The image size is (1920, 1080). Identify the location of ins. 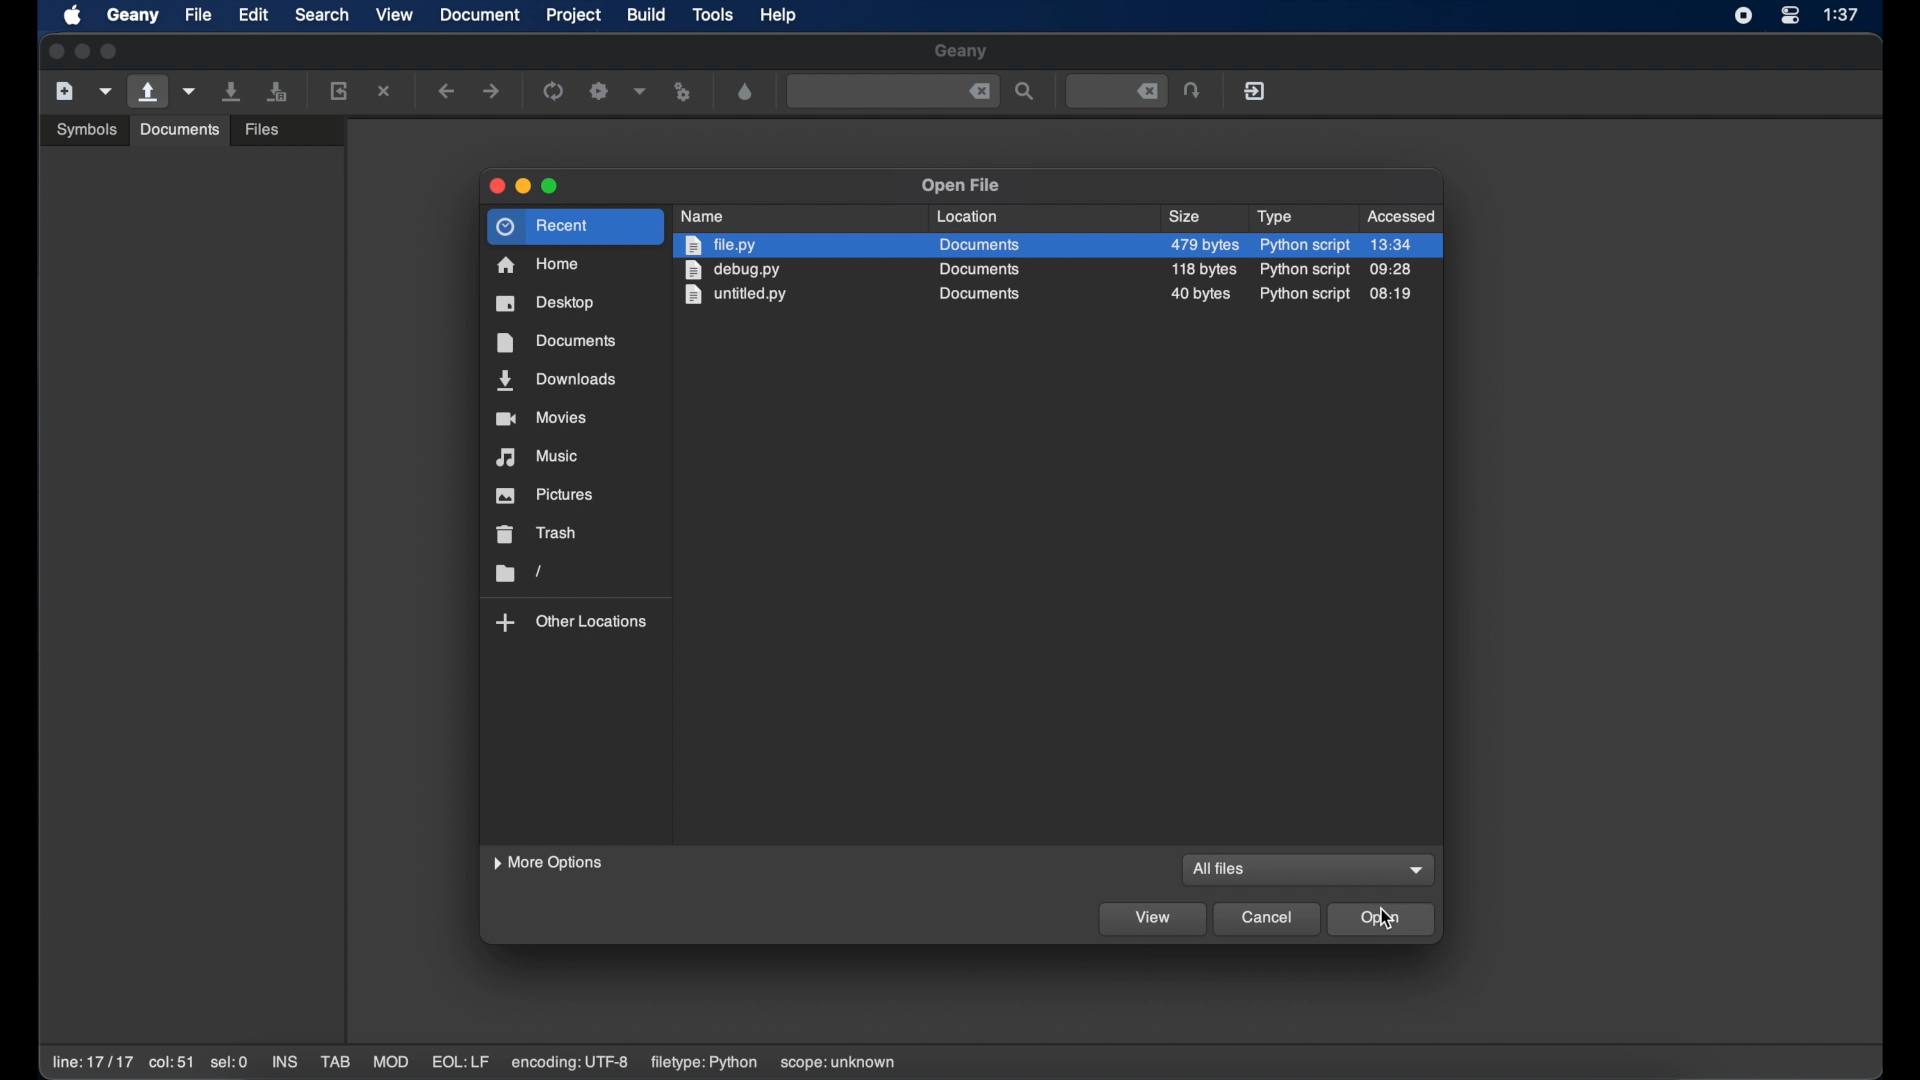
(284, 1061).